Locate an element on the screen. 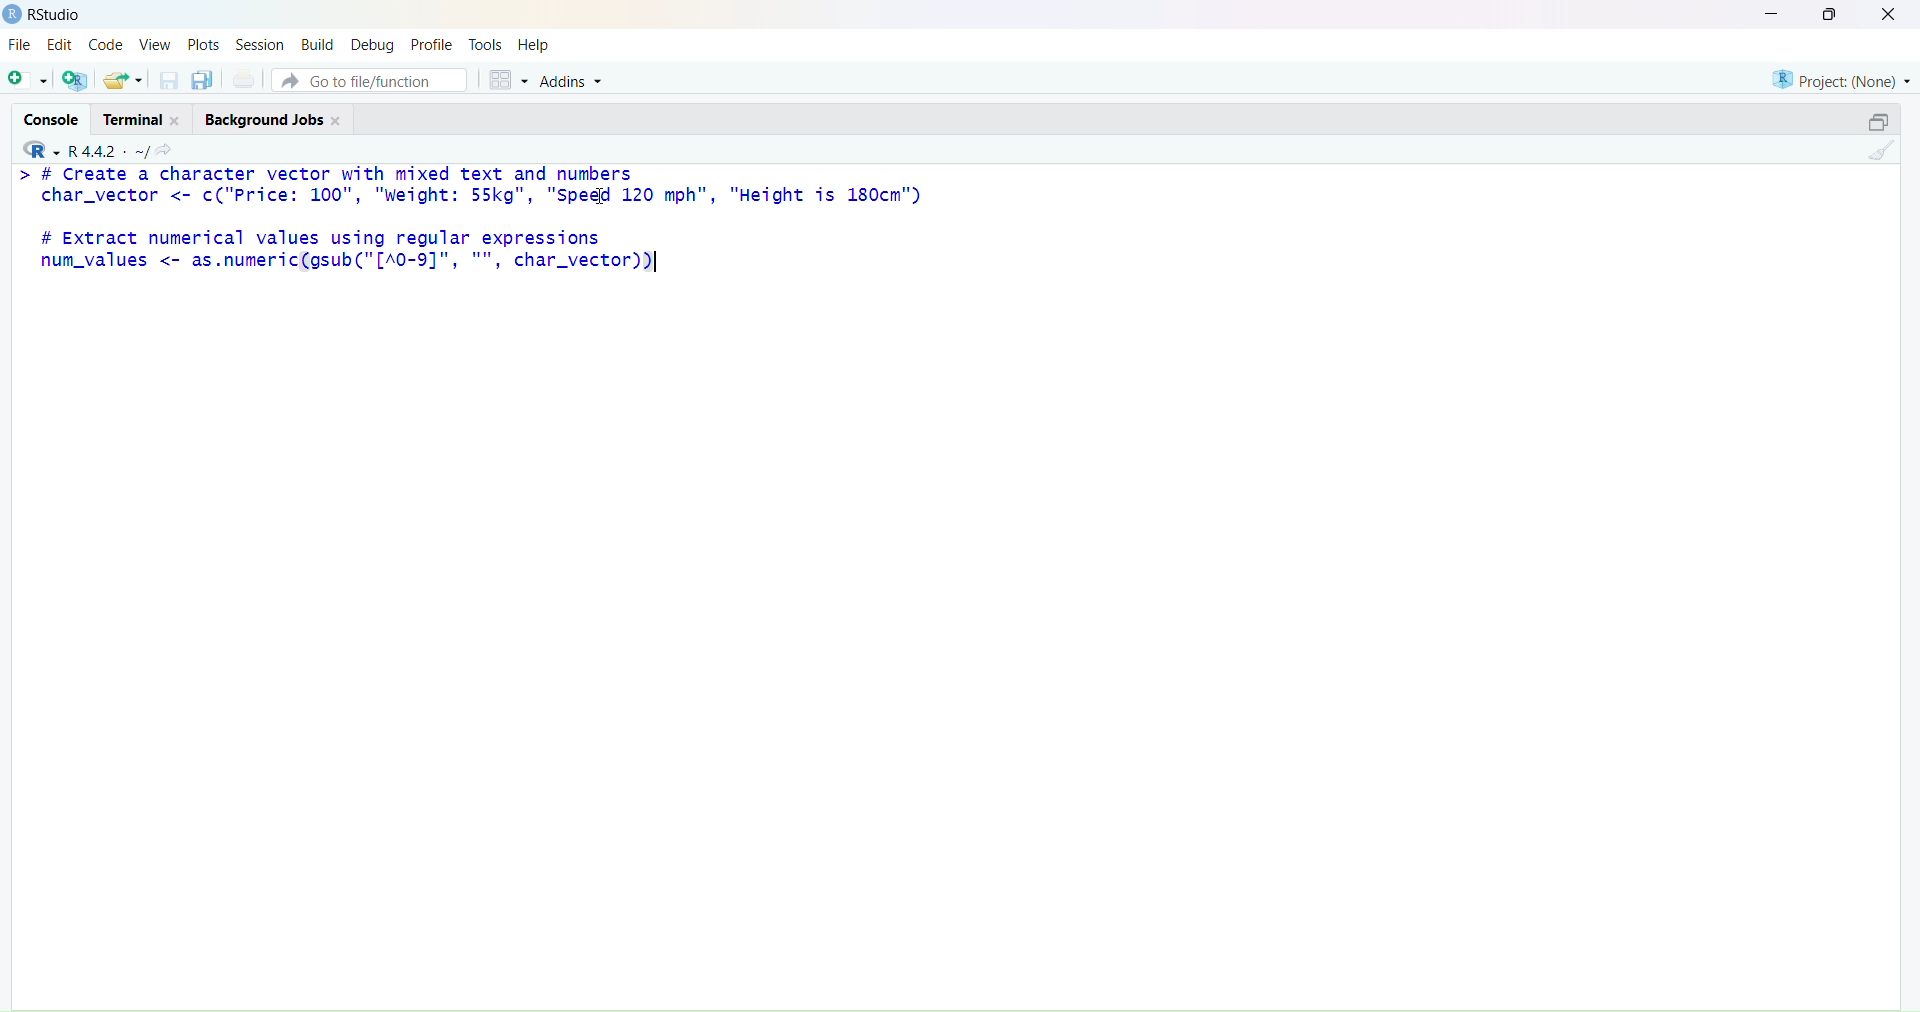 The height and width of the screenshot is (1012, 1920). debug is located at coordinates (372, 46).